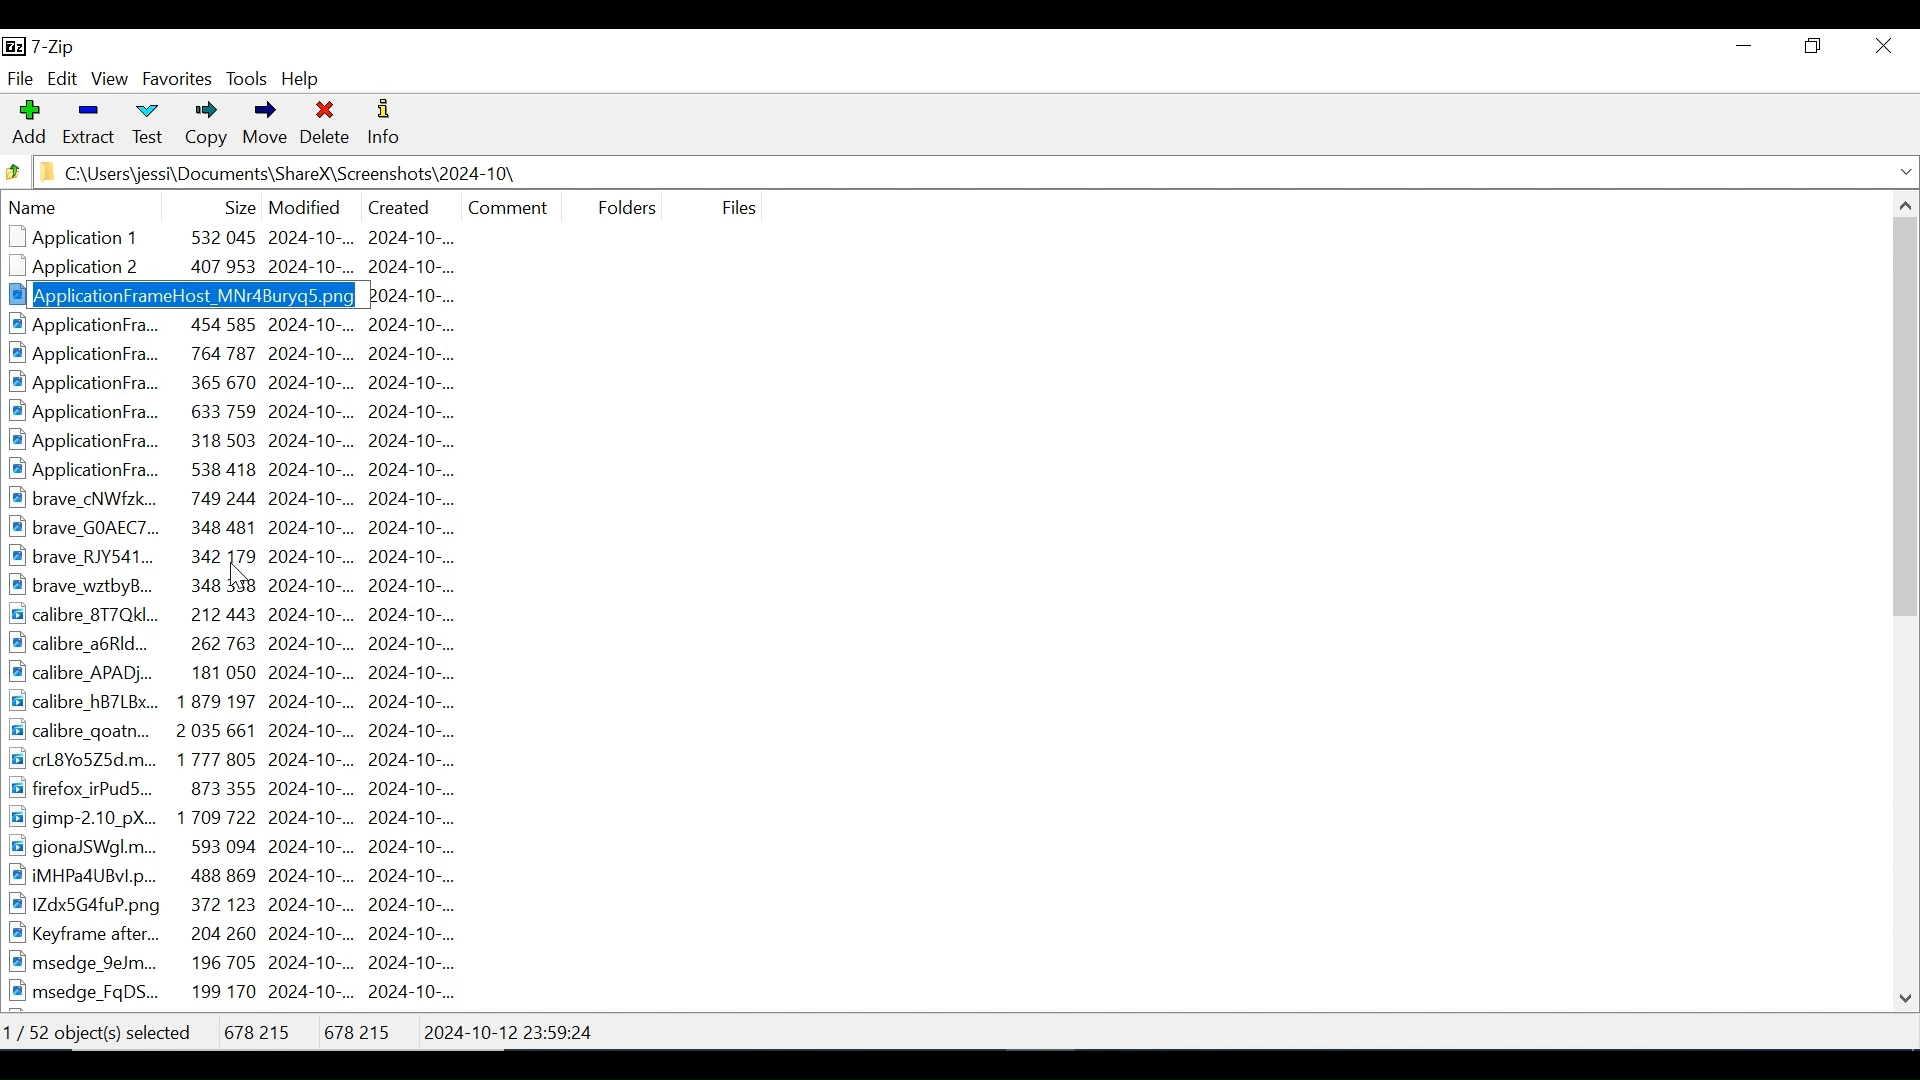  Describe the element at coordinates (256, 295) in the screenshot. I see `Applicationfra... 678 215 2024-10-.. 2024-10-...` at that location.